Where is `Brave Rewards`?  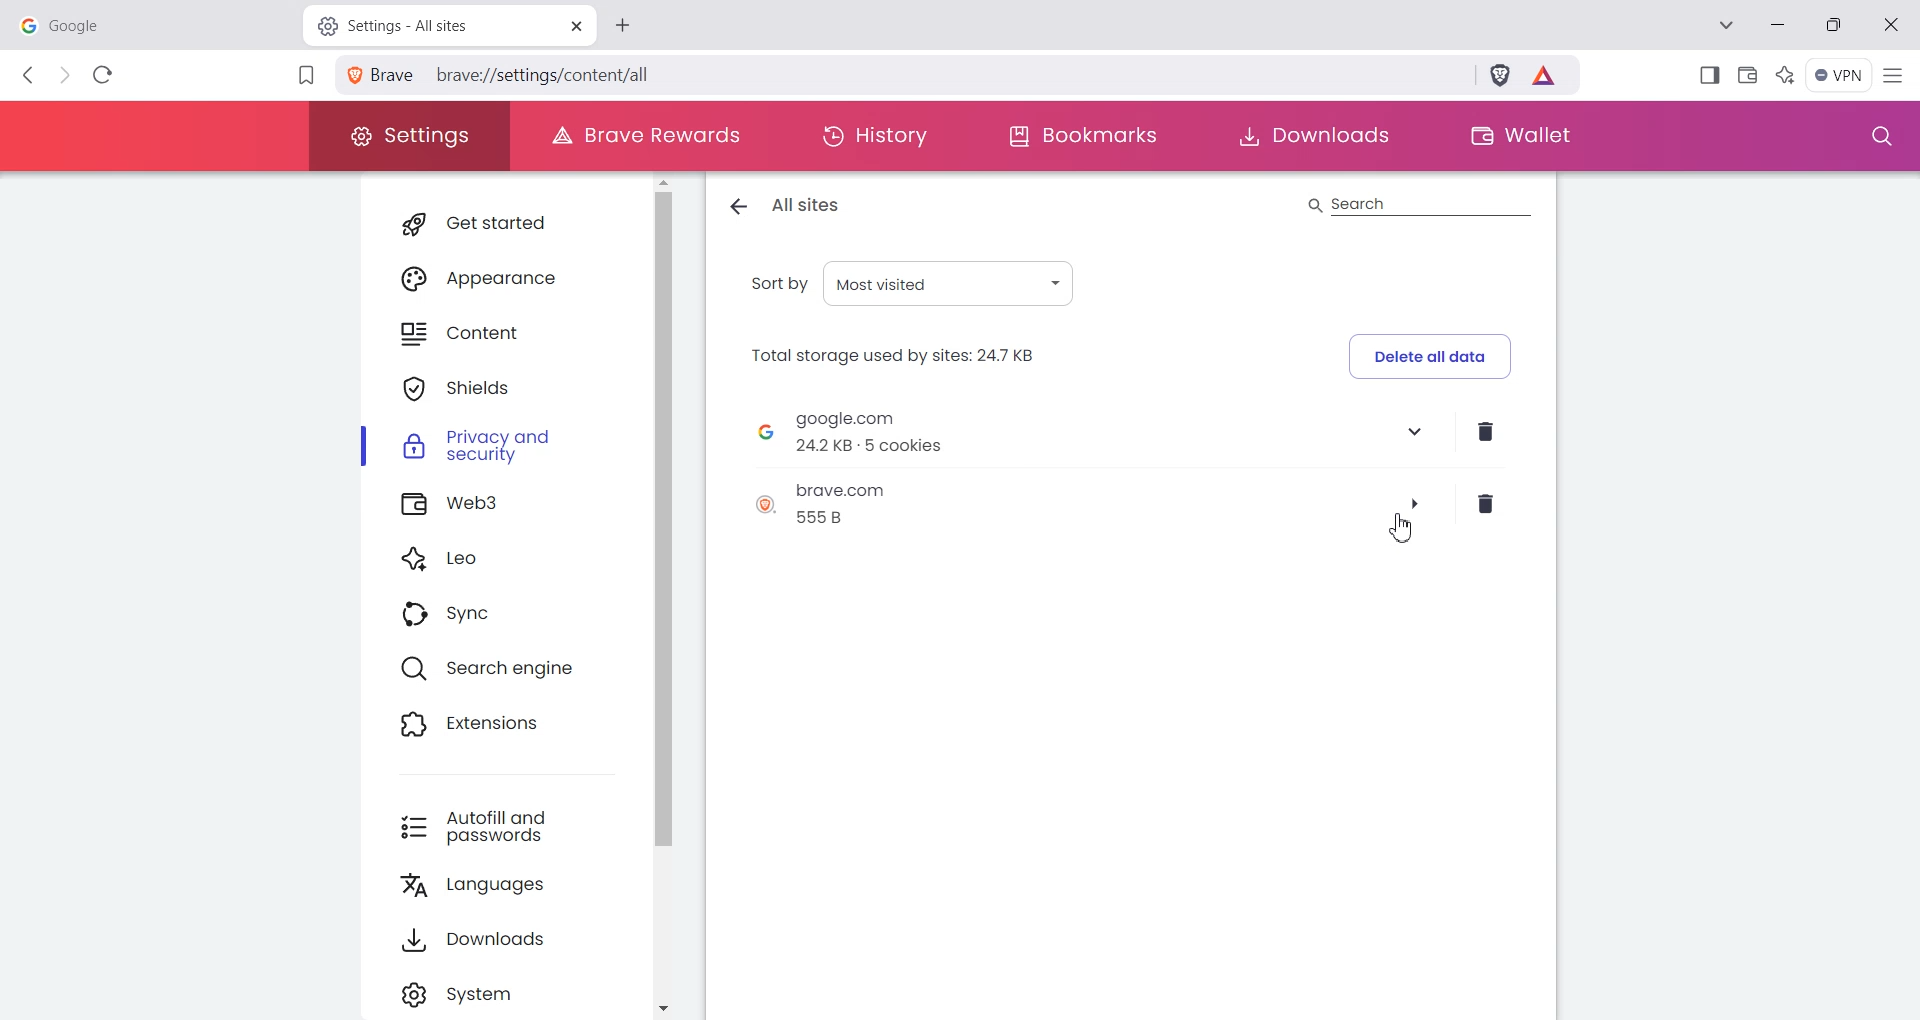
Brave Rewards is located at coordinates (640, 136).